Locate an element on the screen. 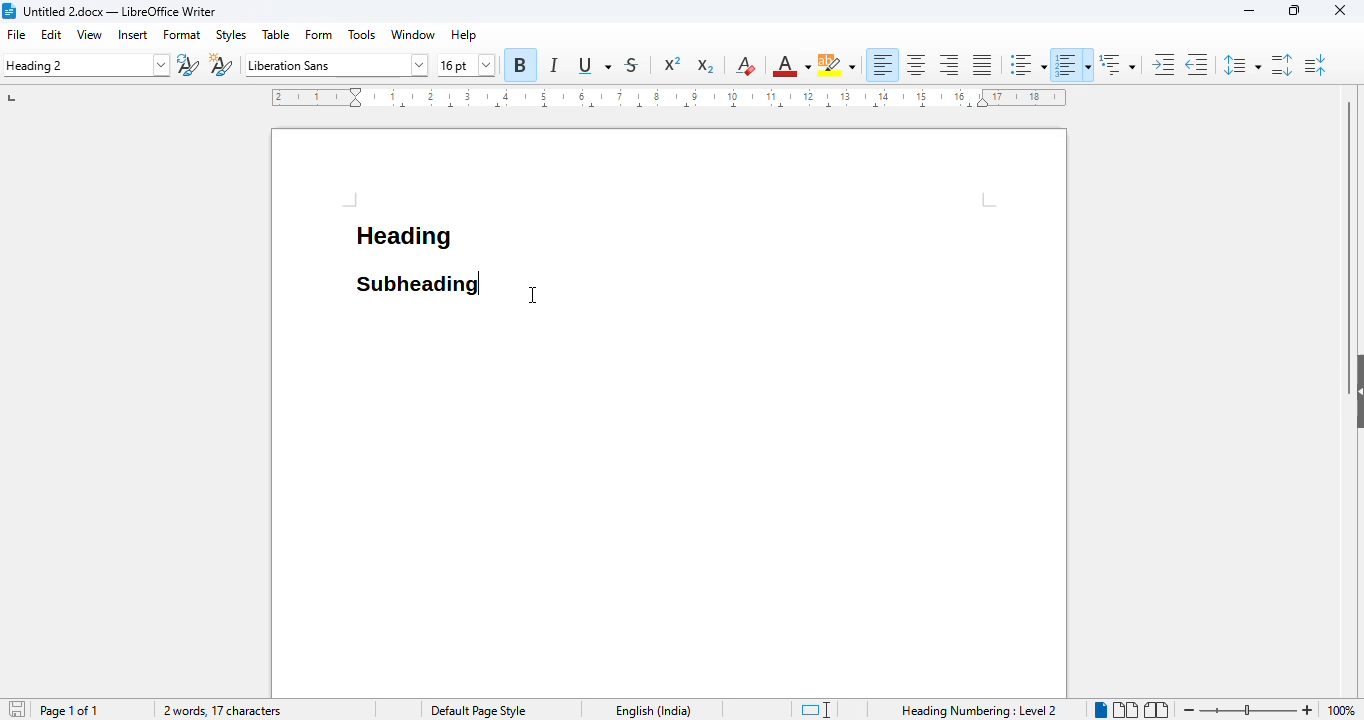 The image size is (1364, 720). set paragraph style is located at coordinates (86, 66).